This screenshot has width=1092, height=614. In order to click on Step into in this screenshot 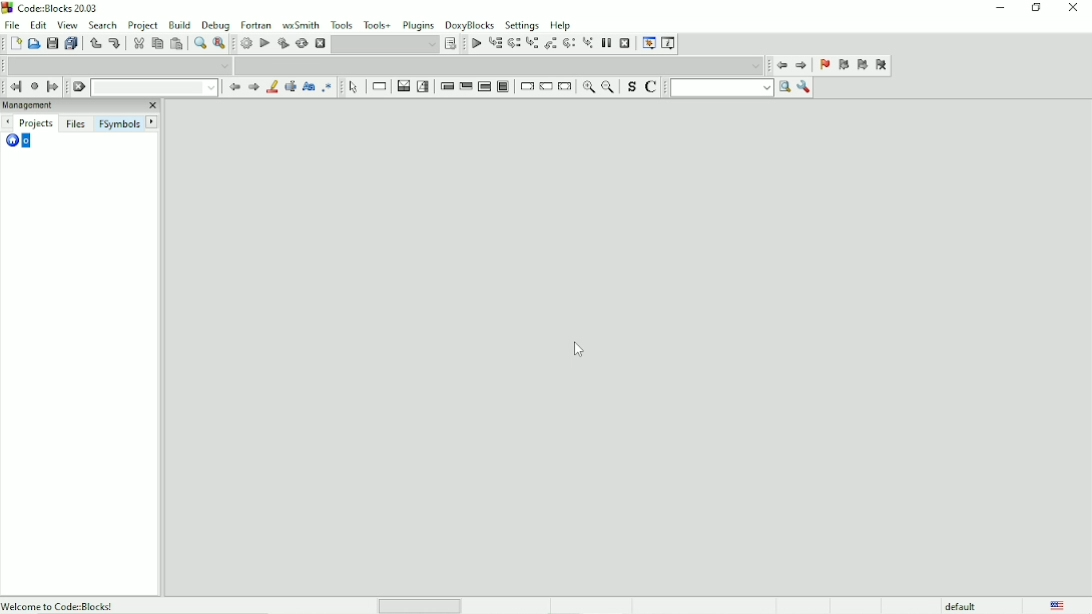, I will do `click(532, 45)`.